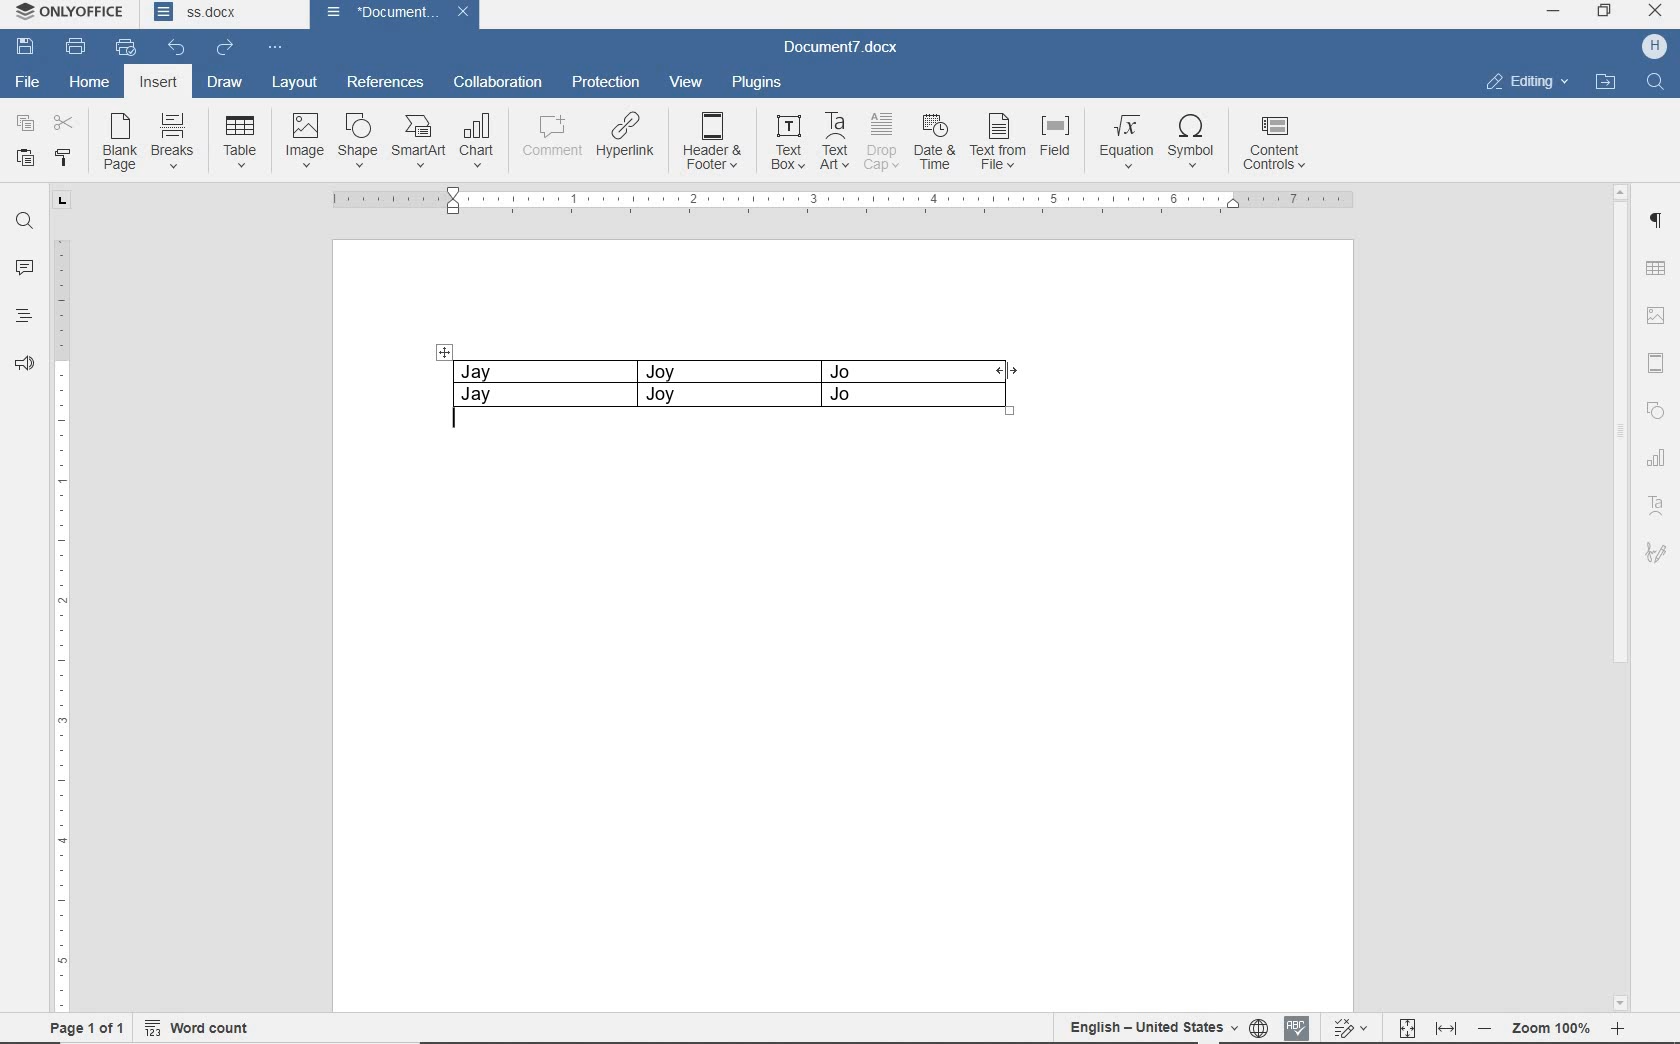 Image resolution: width=1680 pixels, height=1044 pixels. I want to click on FIND, so click(1656, 85).